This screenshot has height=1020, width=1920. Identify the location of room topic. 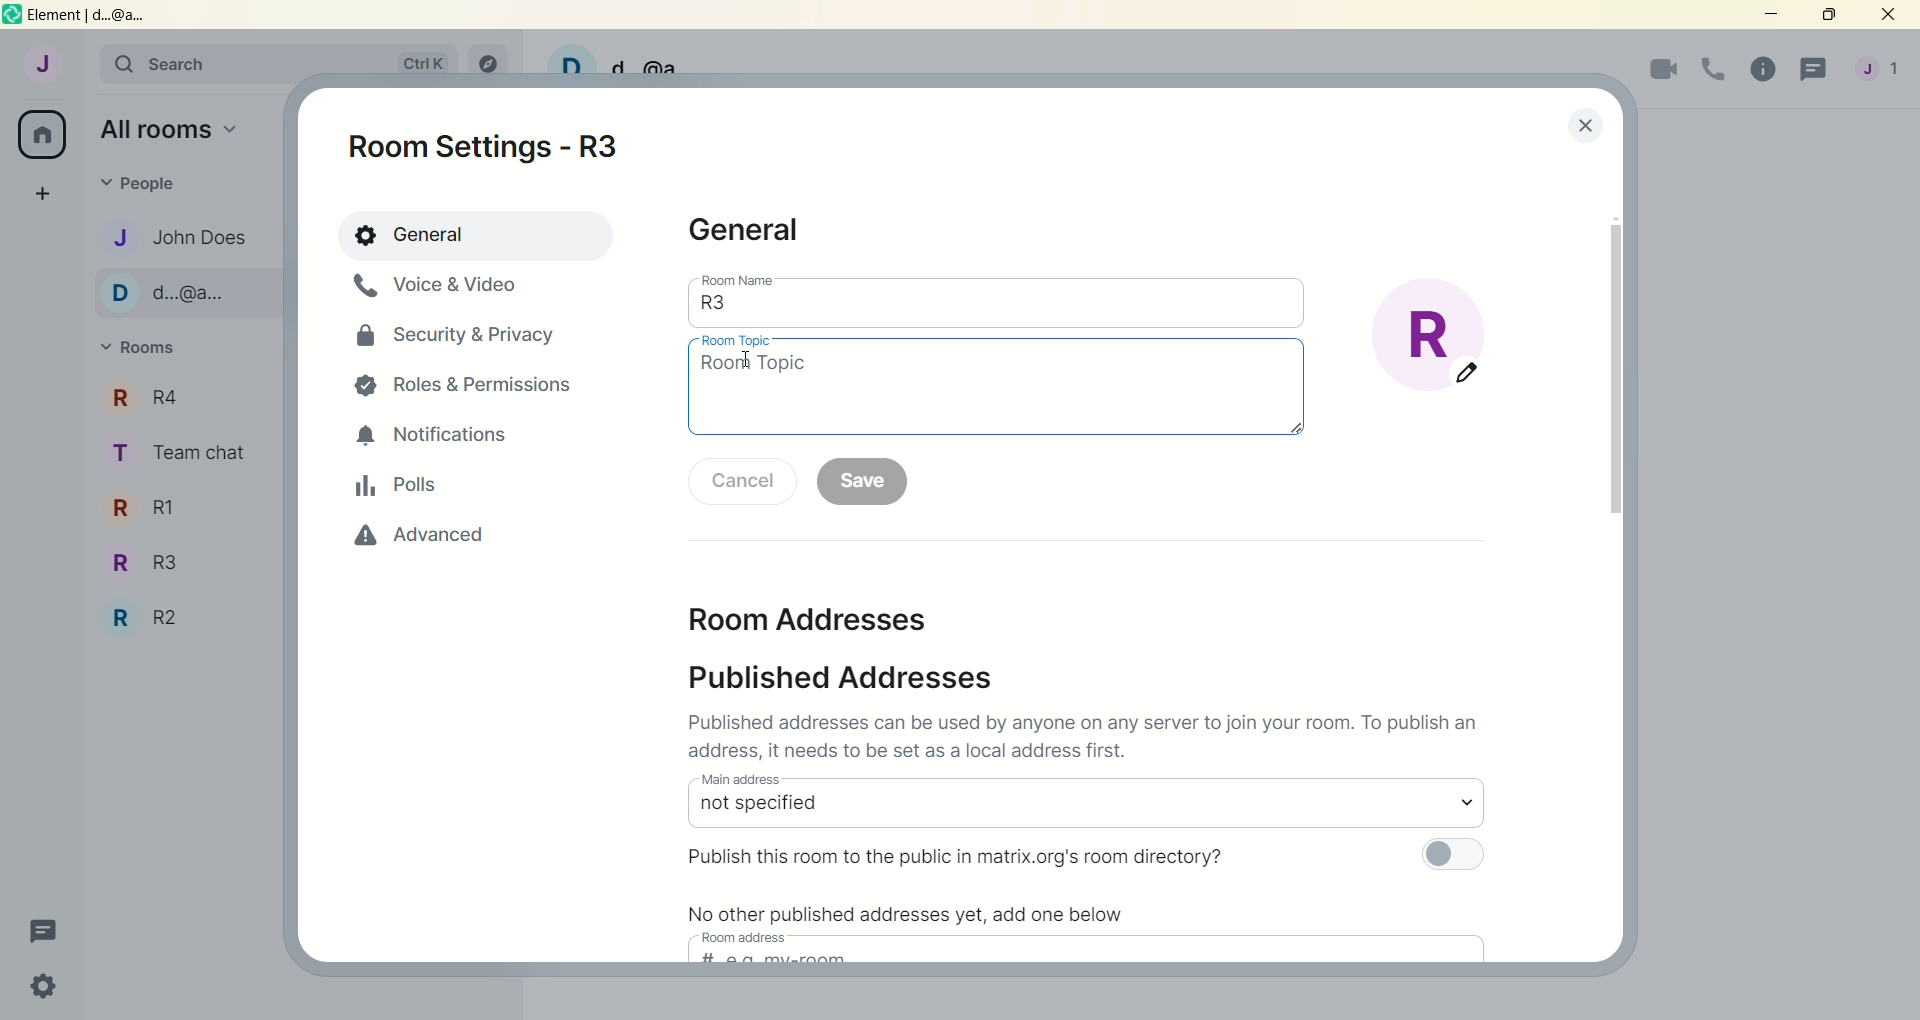
(998, 395).